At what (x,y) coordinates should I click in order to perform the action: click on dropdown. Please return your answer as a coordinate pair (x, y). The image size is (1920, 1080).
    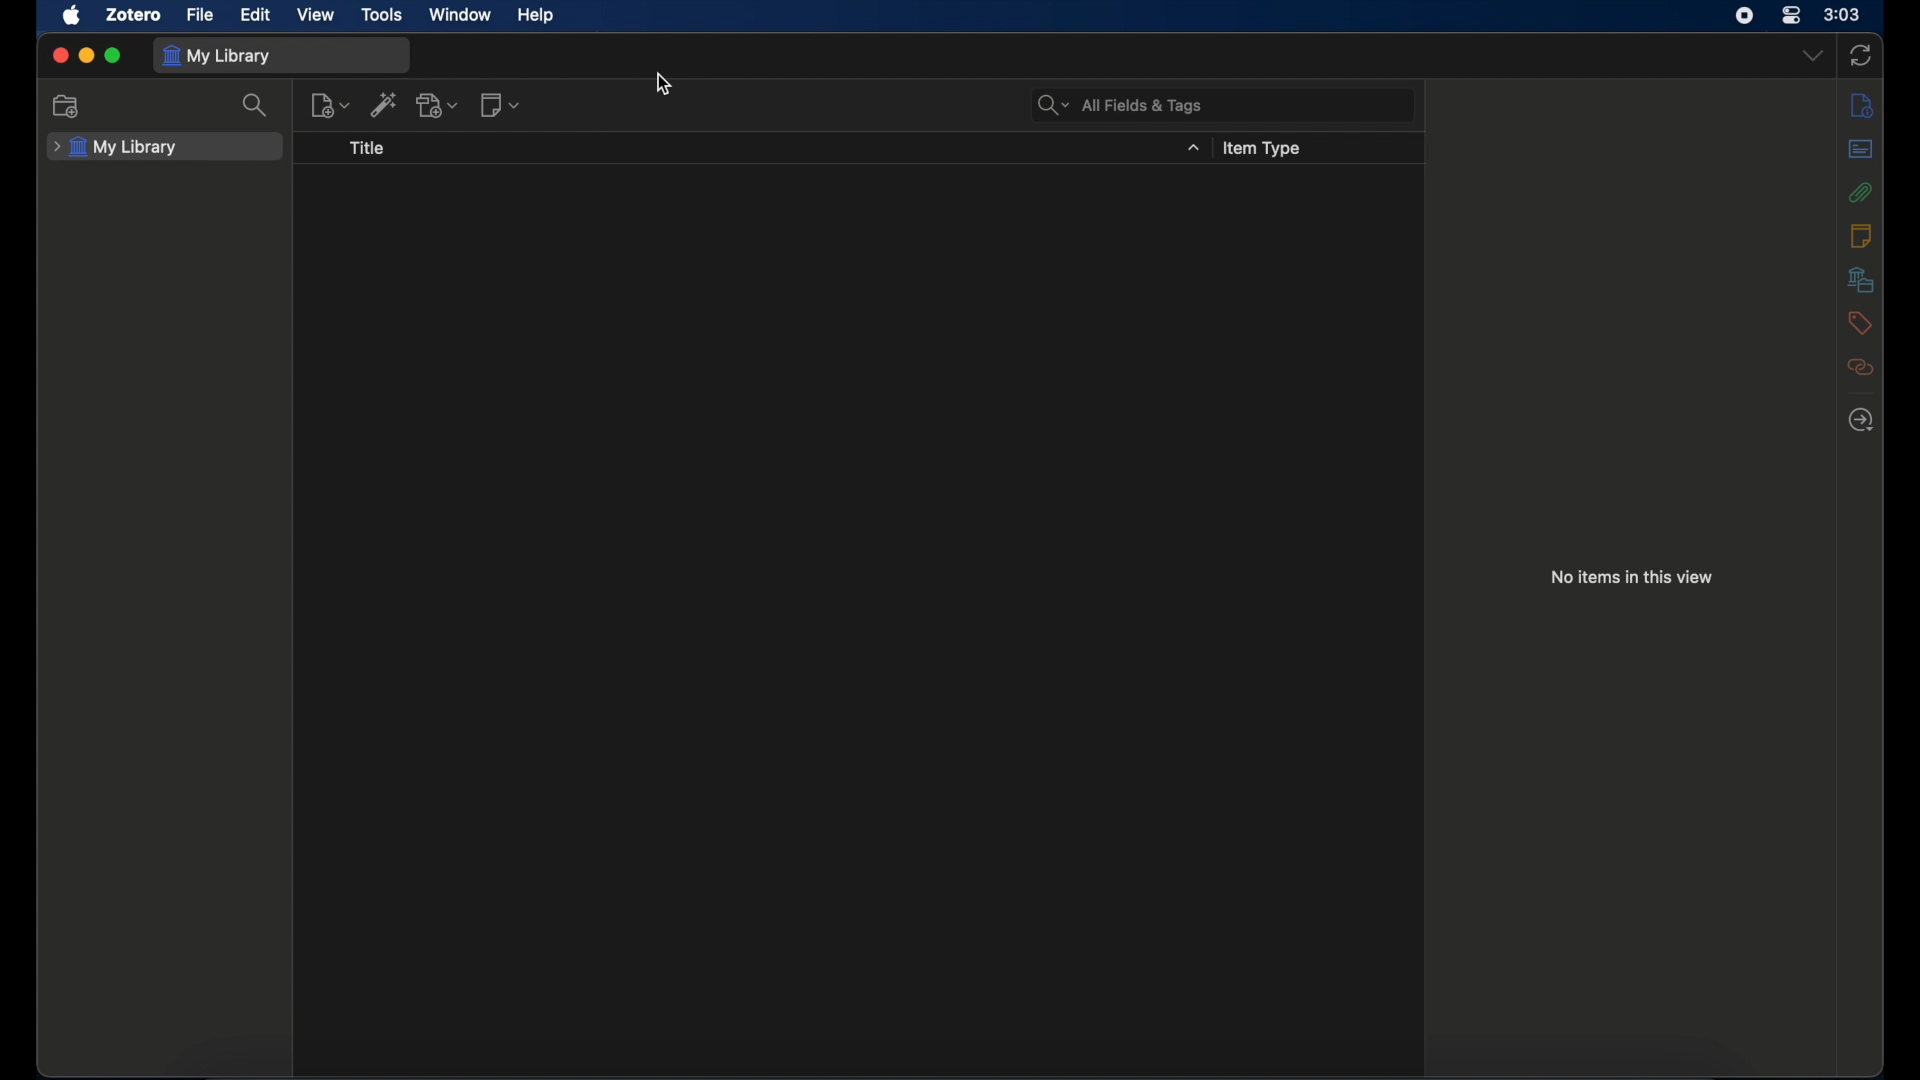
    Looking at the image, I should click on (1812, 55).